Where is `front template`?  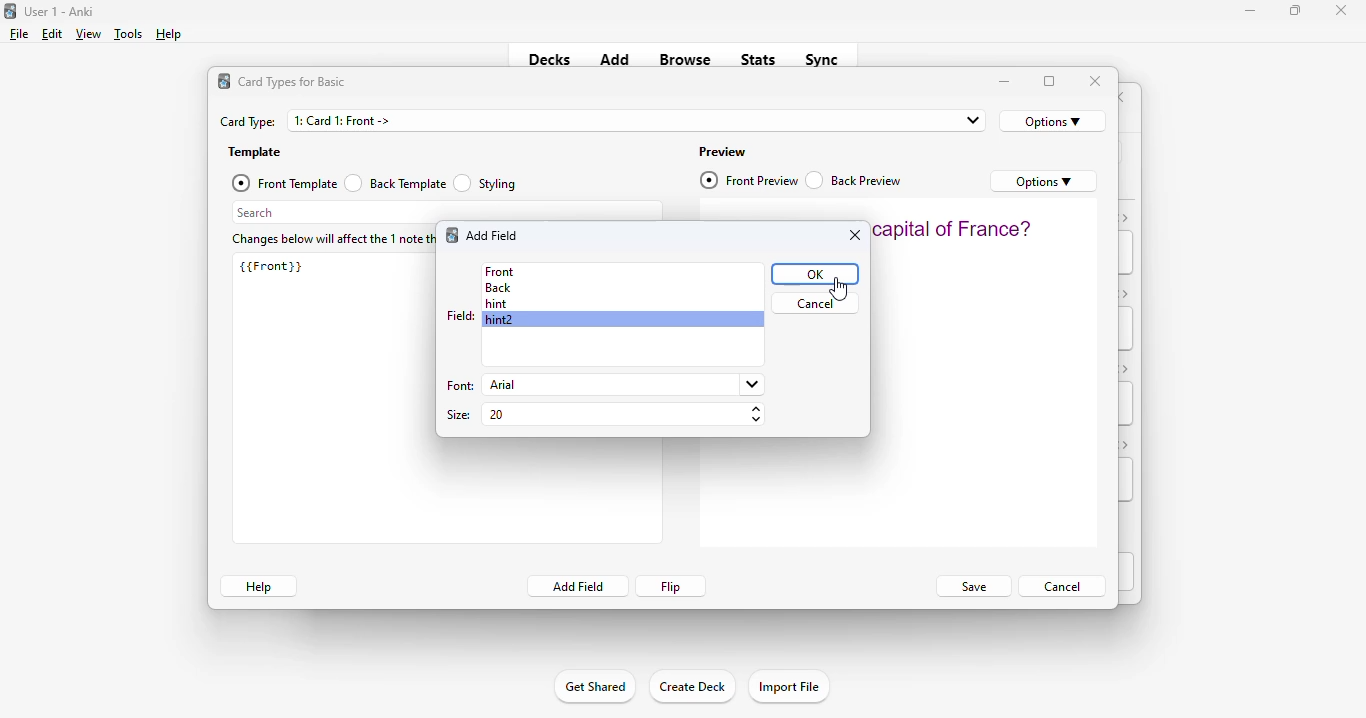
front template is located at coordinates (283, 183).